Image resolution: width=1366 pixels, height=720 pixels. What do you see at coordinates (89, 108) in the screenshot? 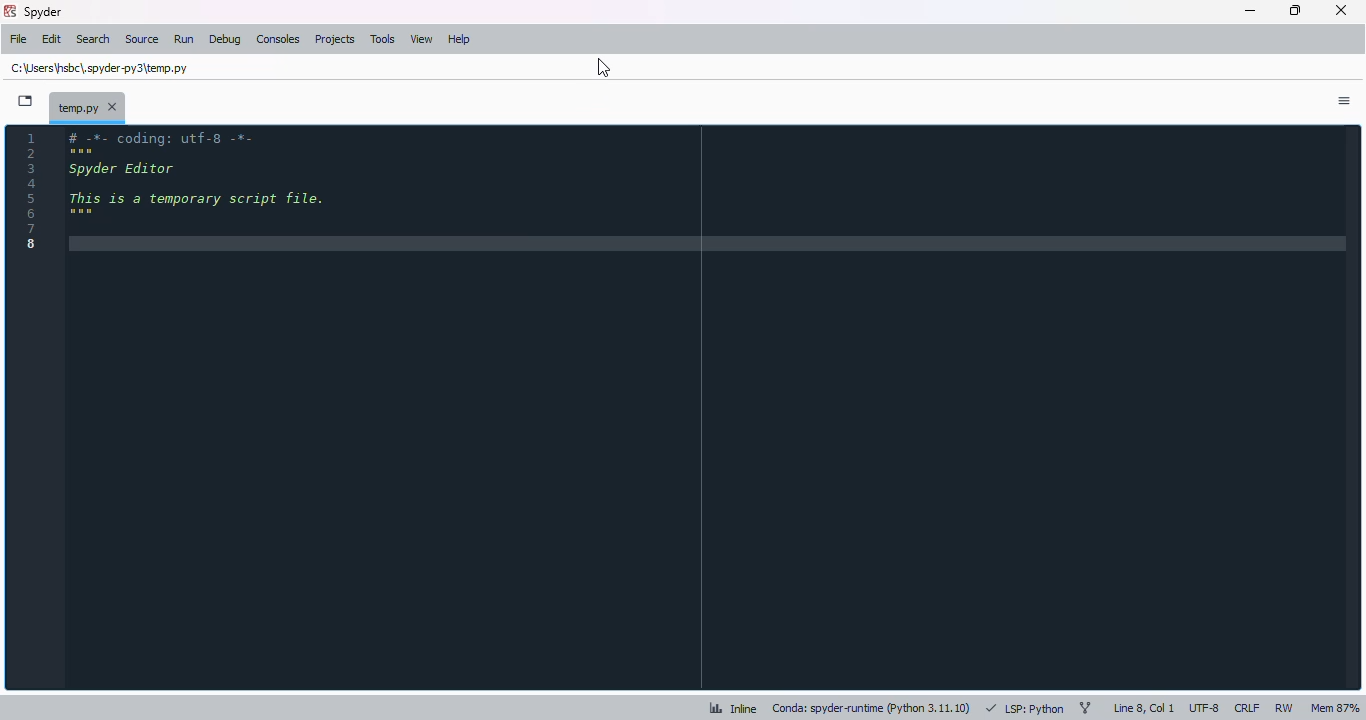
I see `temporary file` at bounding box center [89, 108].